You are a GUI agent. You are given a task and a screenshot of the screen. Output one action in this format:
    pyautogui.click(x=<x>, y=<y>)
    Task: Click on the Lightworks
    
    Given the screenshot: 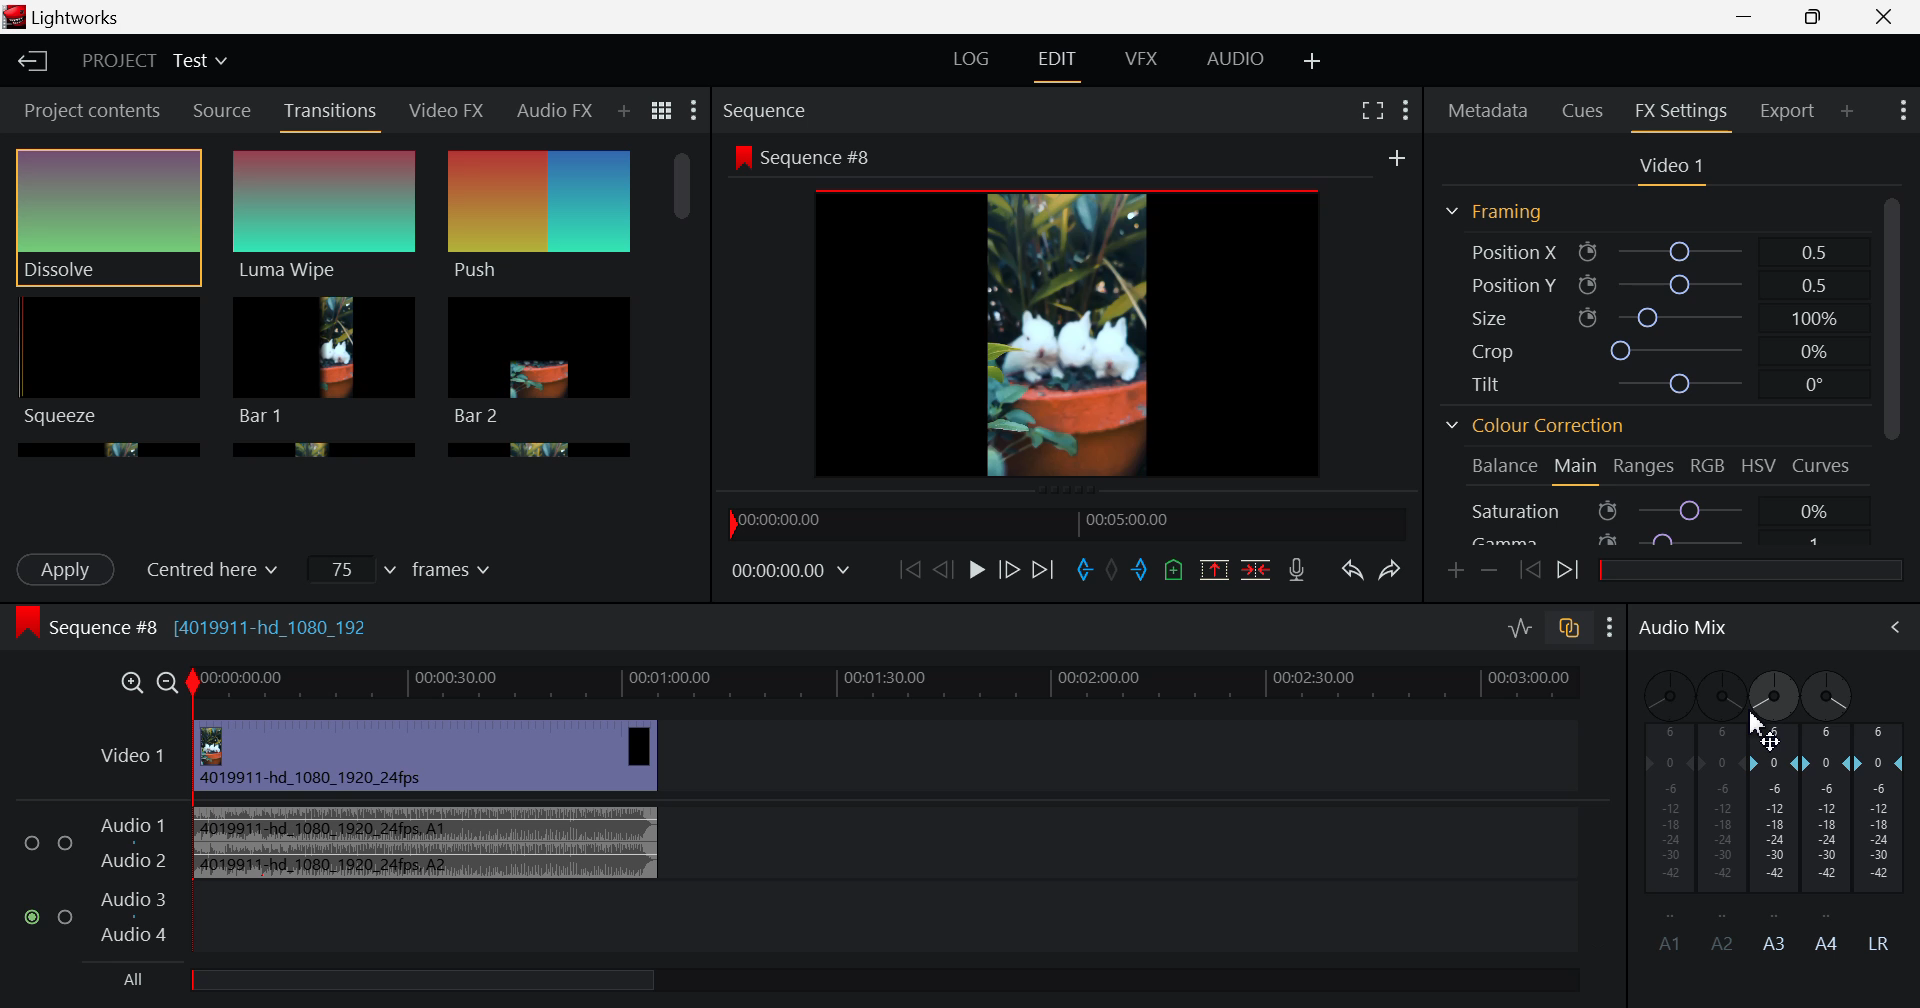 What is the action you would take?
    pyautogui.click(x=97, y=17)
    